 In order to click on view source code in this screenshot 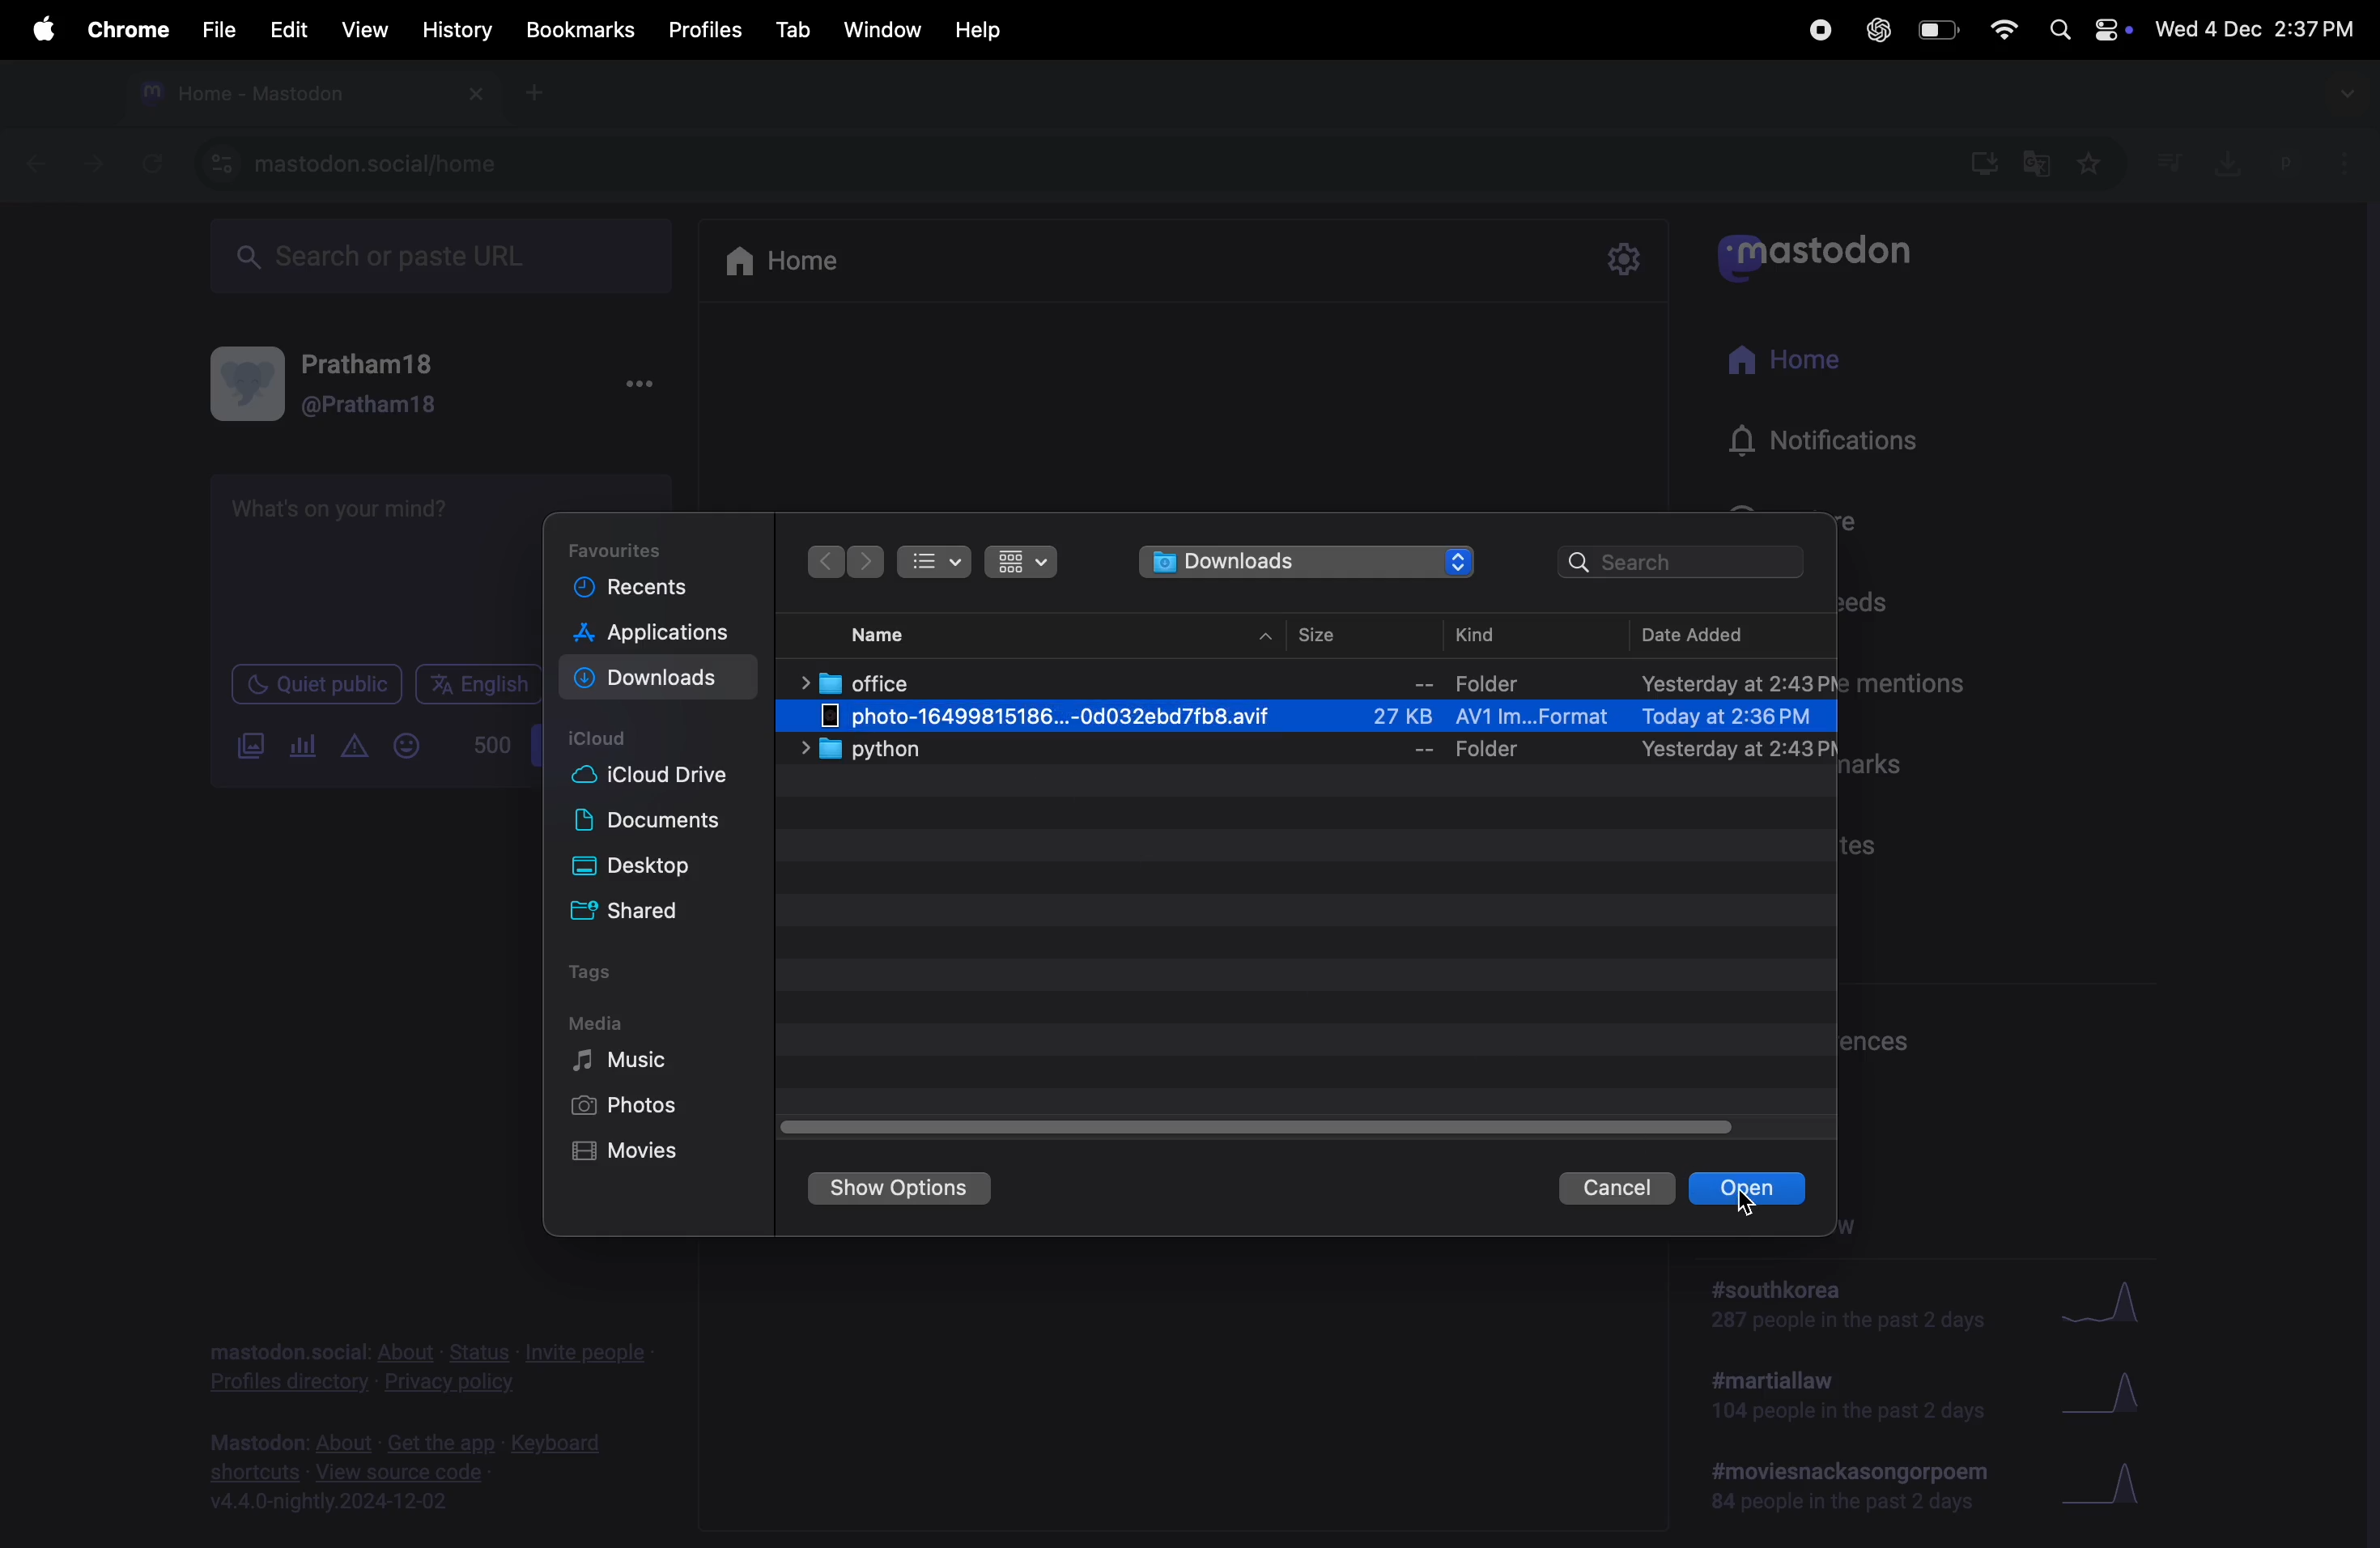, I will do `click(417, 1471)`.